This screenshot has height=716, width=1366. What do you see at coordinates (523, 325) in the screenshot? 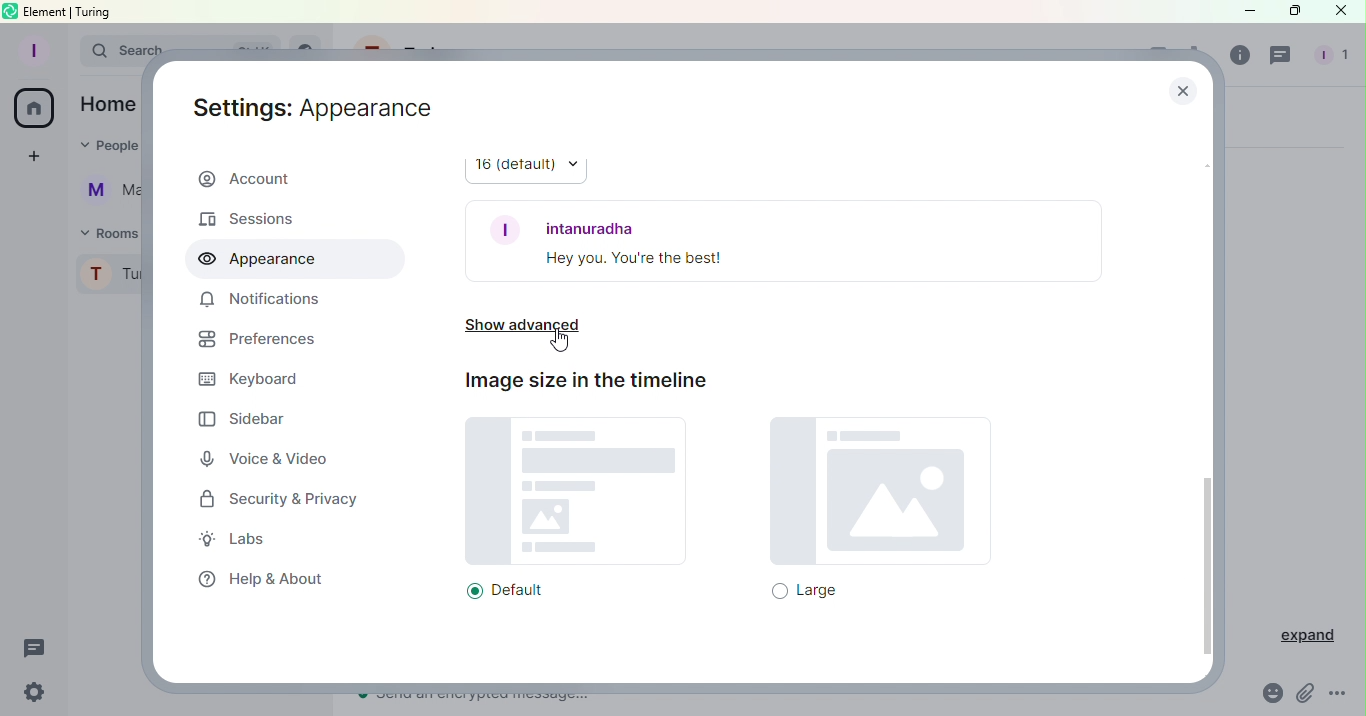
I see `Show advanced` at bounding box center [523, 325].